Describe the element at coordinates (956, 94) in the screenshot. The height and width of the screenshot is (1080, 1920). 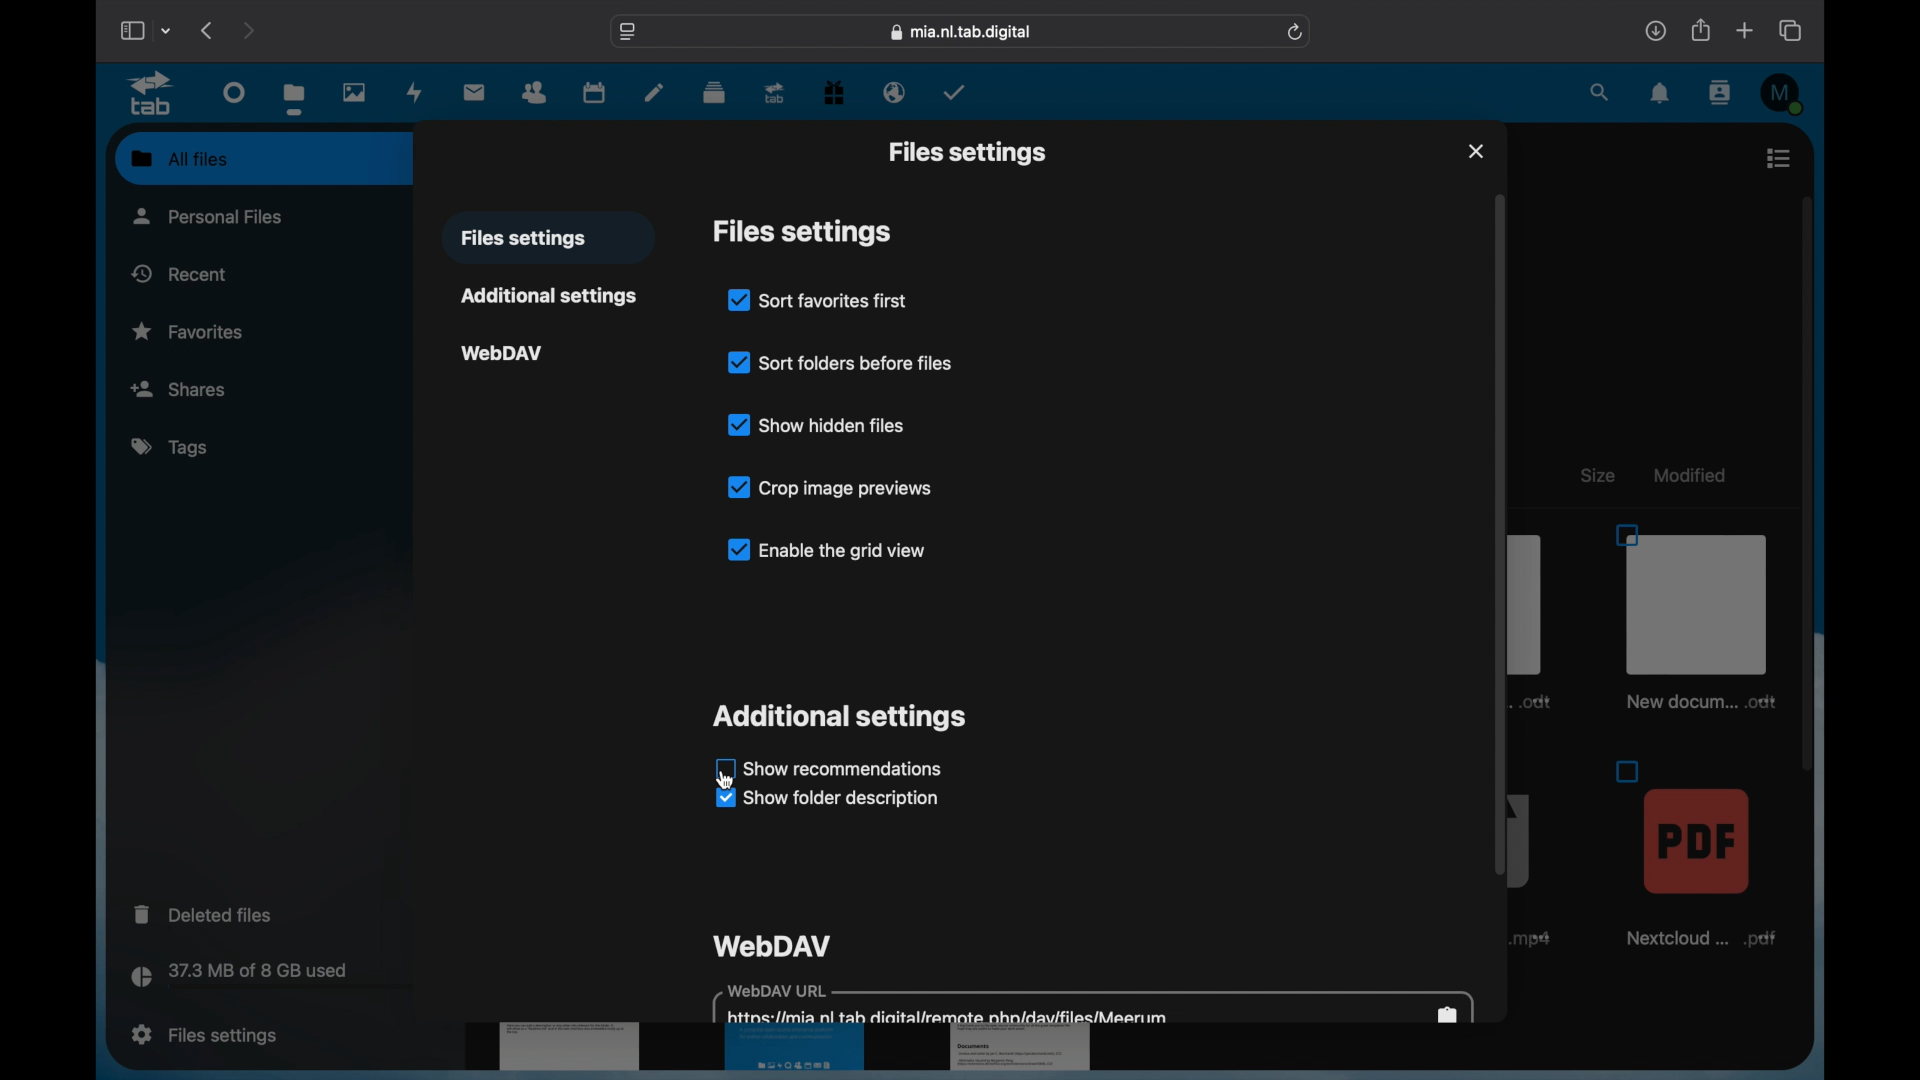
I see `tasks` at that location.